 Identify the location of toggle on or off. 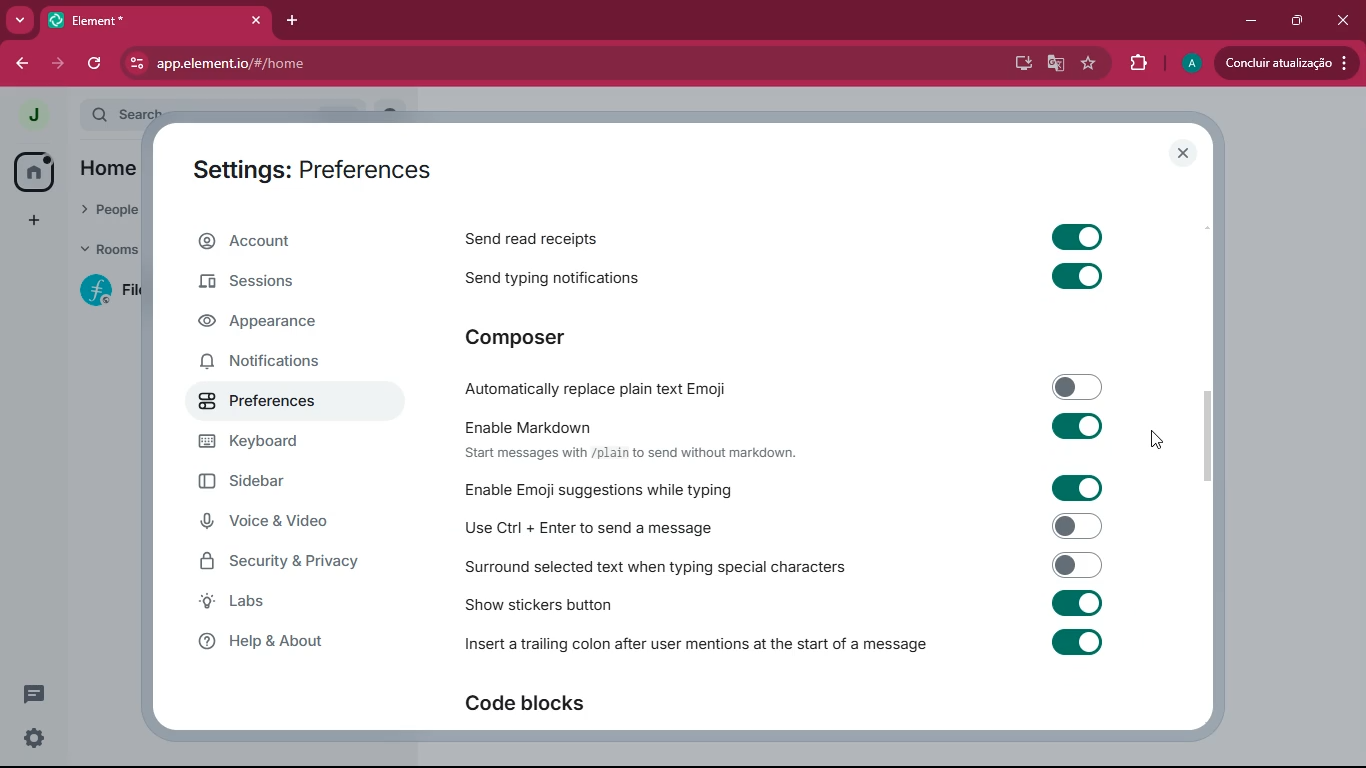
(1070, 424).